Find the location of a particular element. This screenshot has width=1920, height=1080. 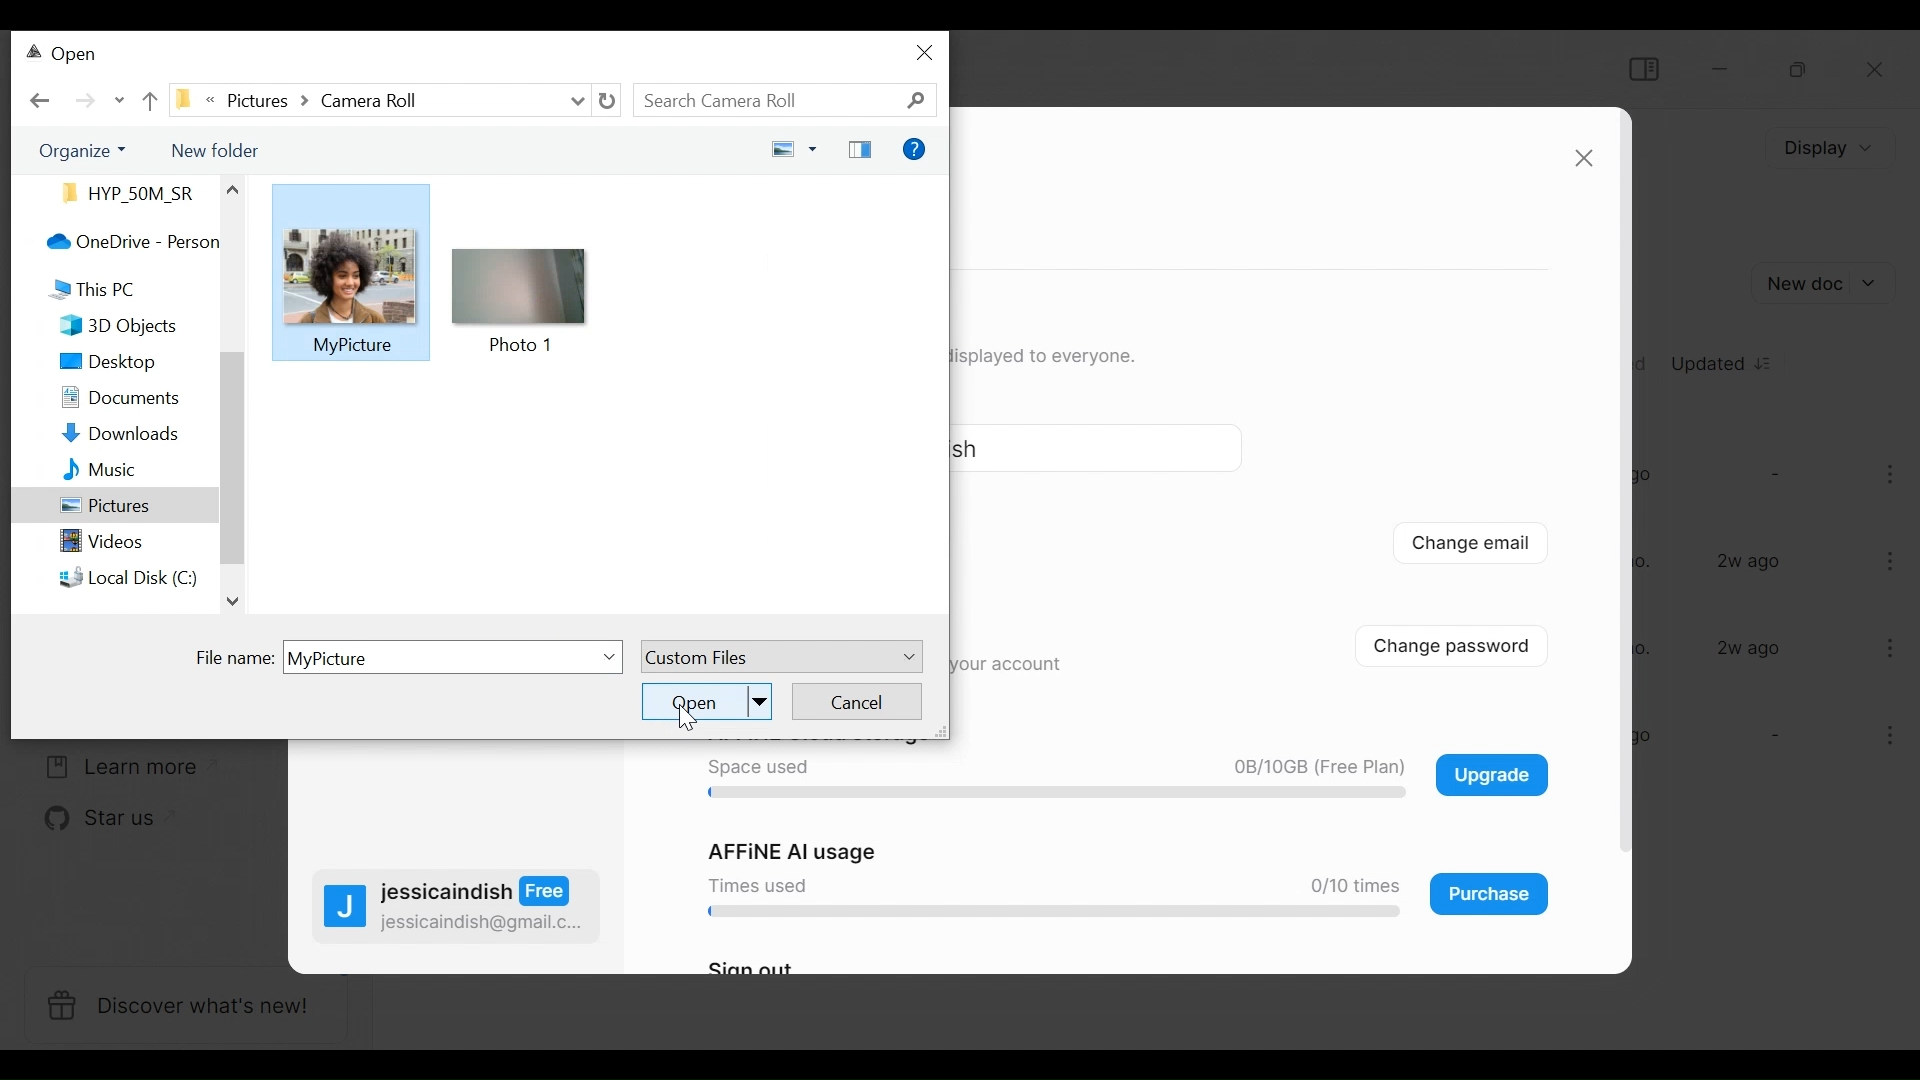

minimize is located at coordinates (1723, 68).